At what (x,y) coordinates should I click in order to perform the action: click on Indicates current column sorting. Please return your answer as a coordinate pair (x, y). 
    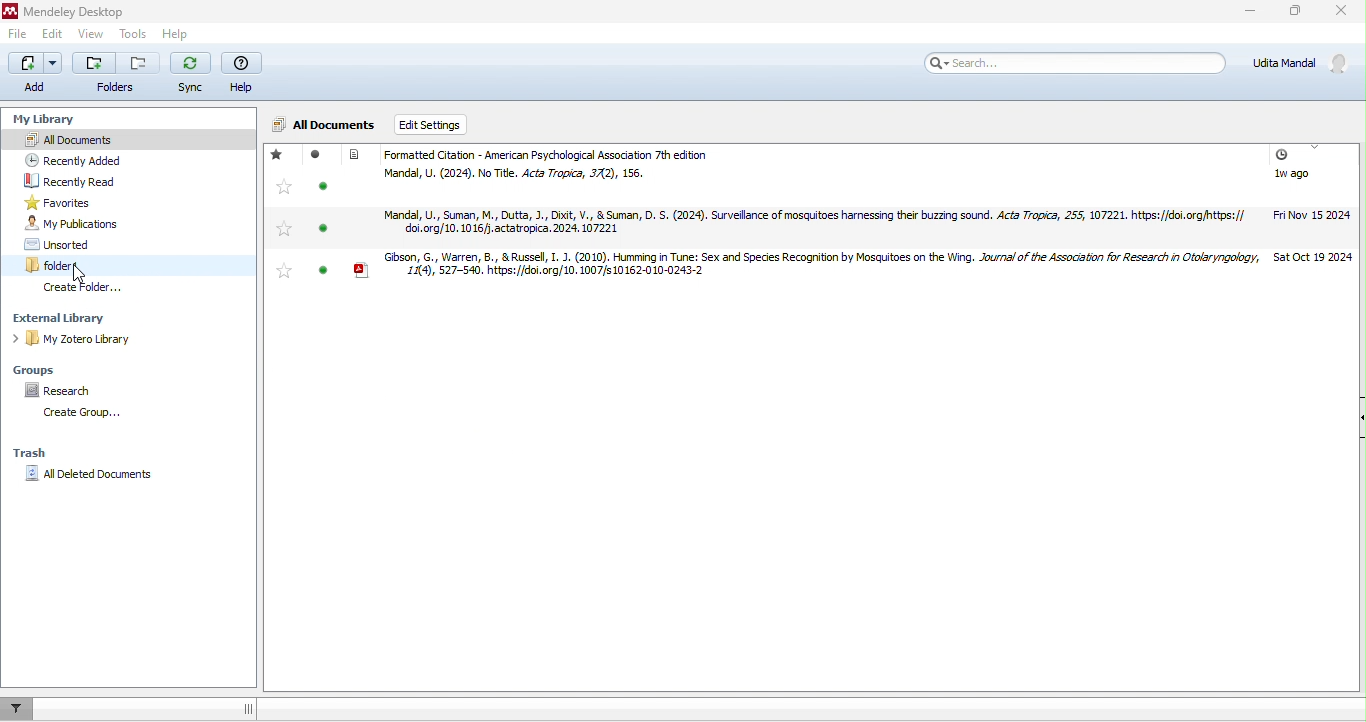
    Looking at the image, I should click on (1314, 147).